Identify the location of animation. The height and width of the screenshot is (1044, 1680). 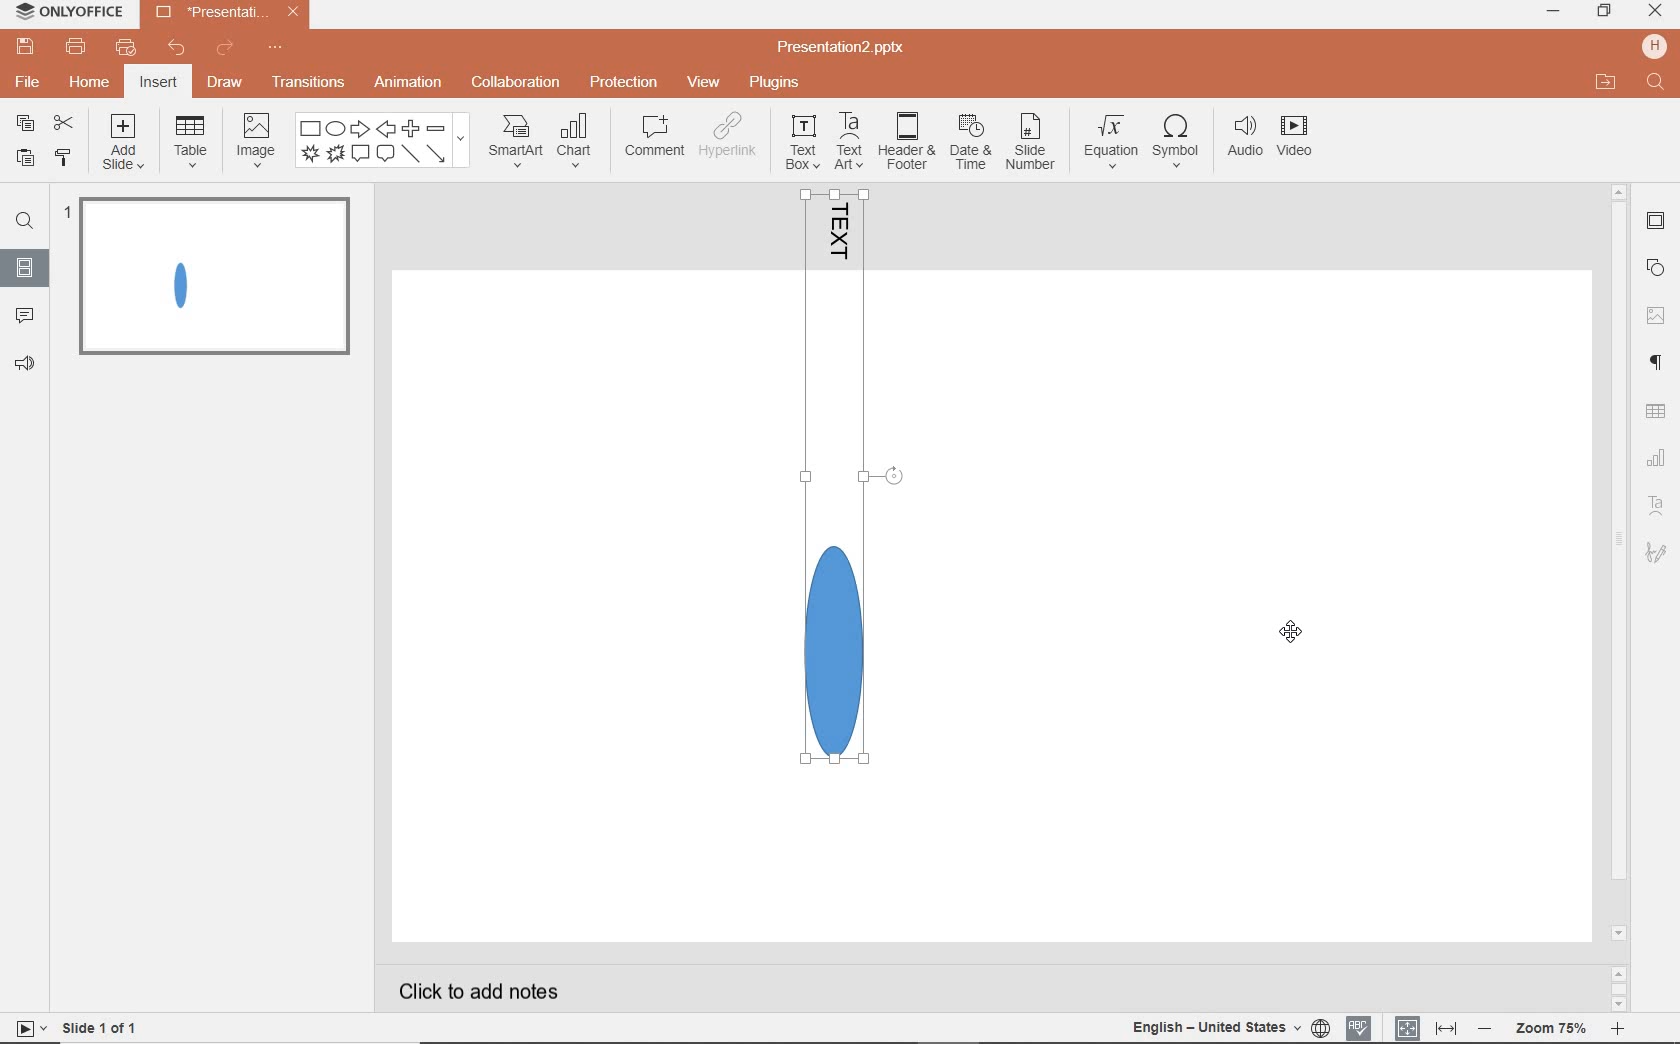
(407, 84).